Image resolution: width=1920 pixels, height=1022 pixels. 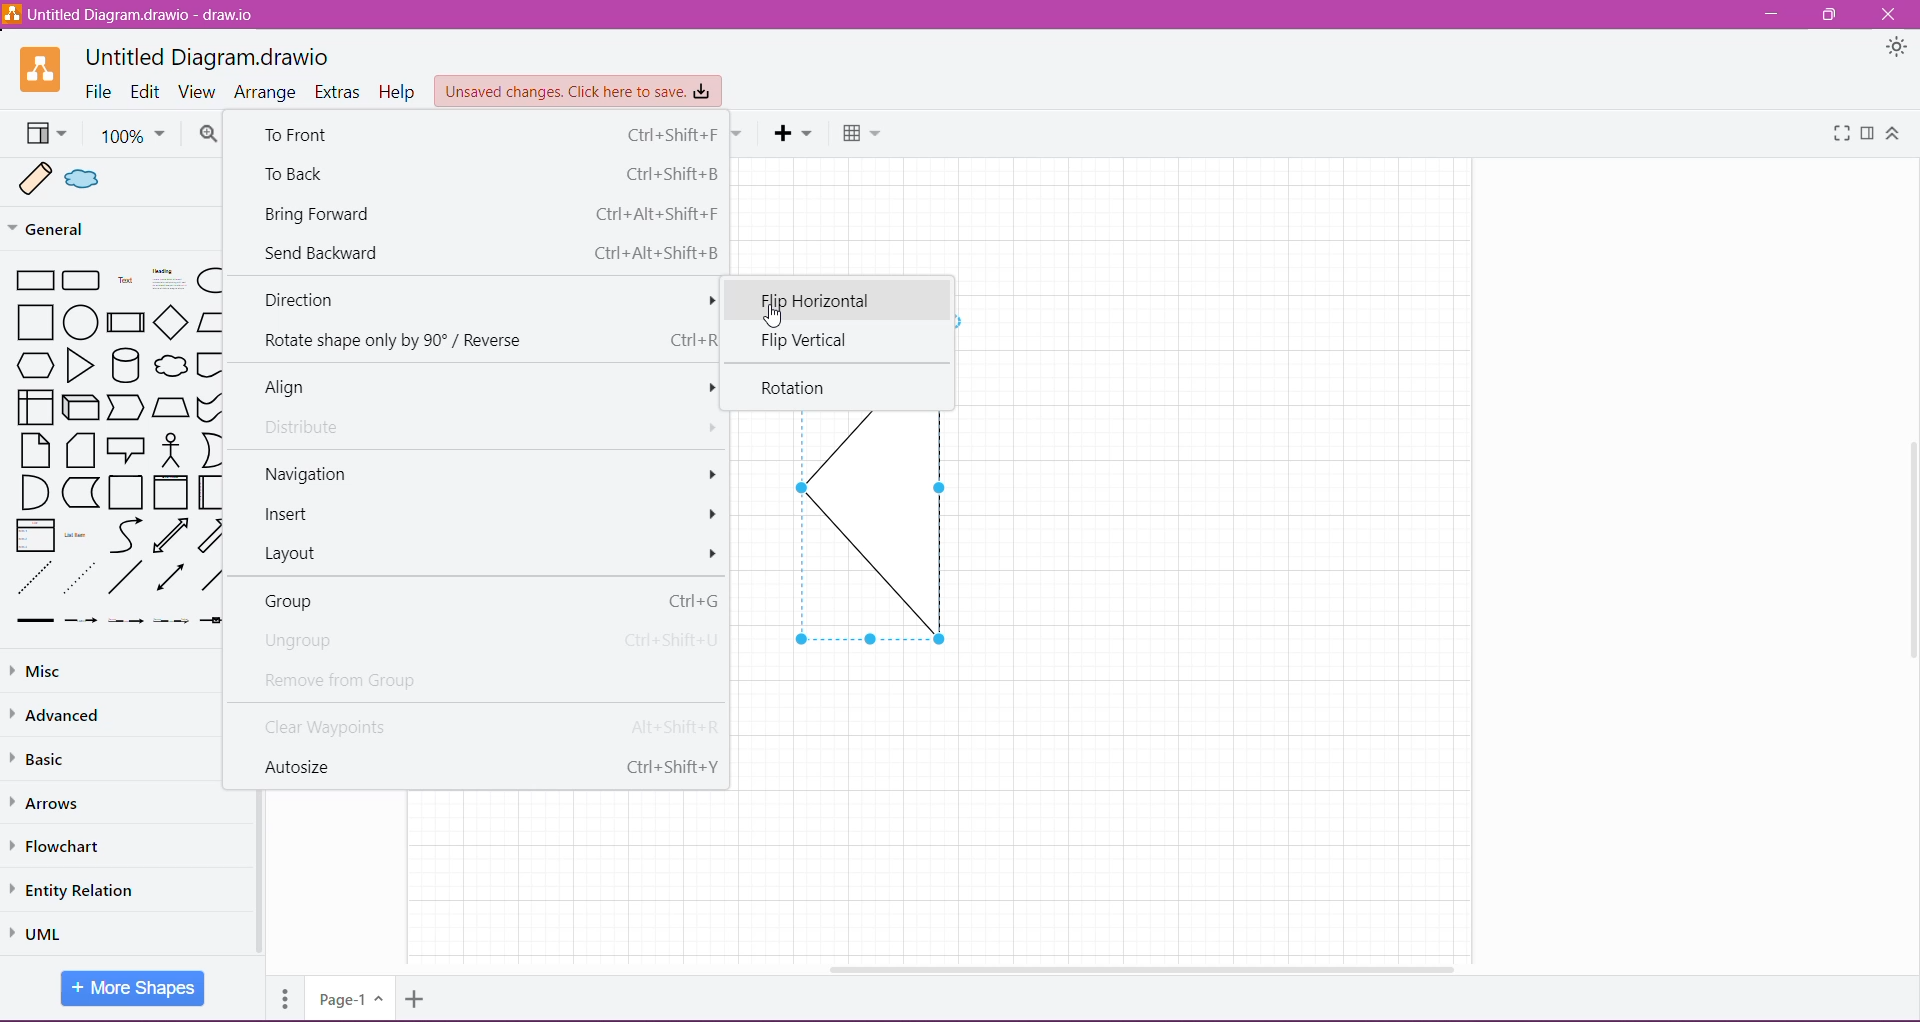 What do you see at coordinates (491, 216) in the screenshot?
I see `Bring Forward Ctrl+Alt+Shift+F` at bounding box center [491, 216].